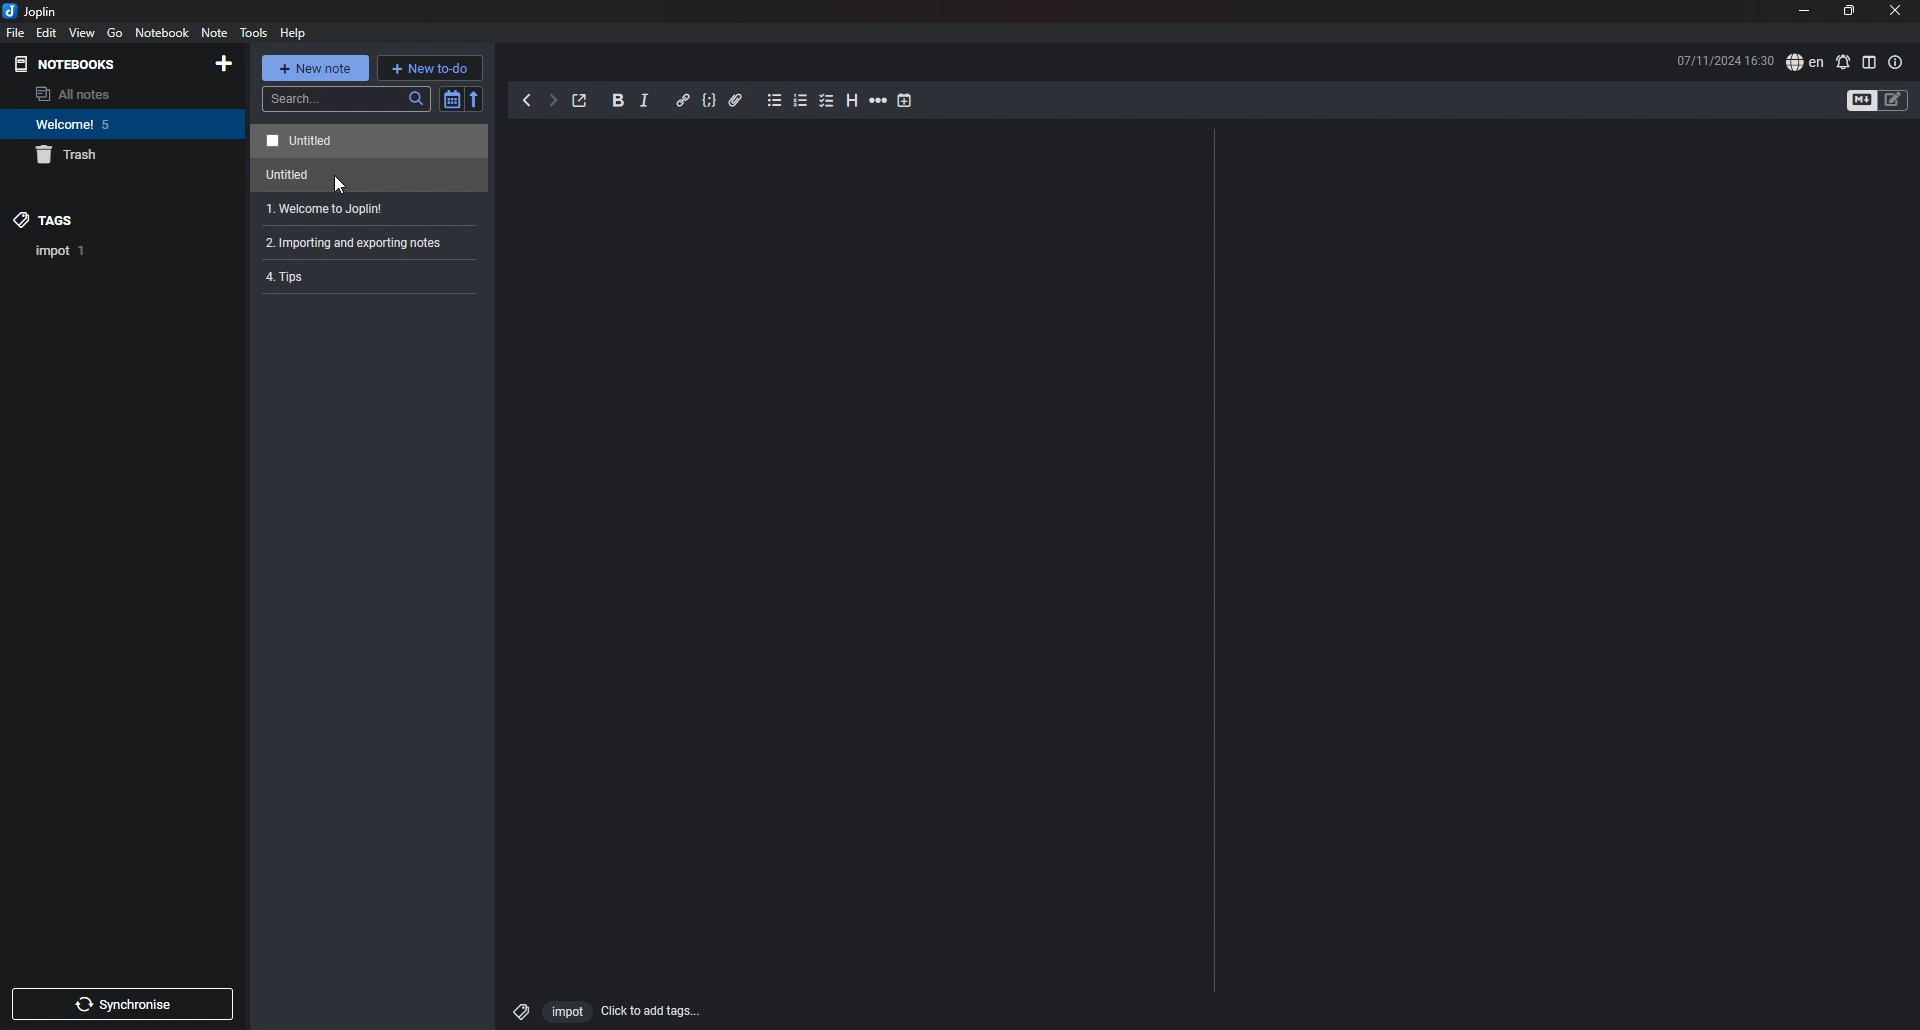  What do you see at coordinates (316, 67) in the screenshot?
I see `new note` at bounding box center [316, 67].